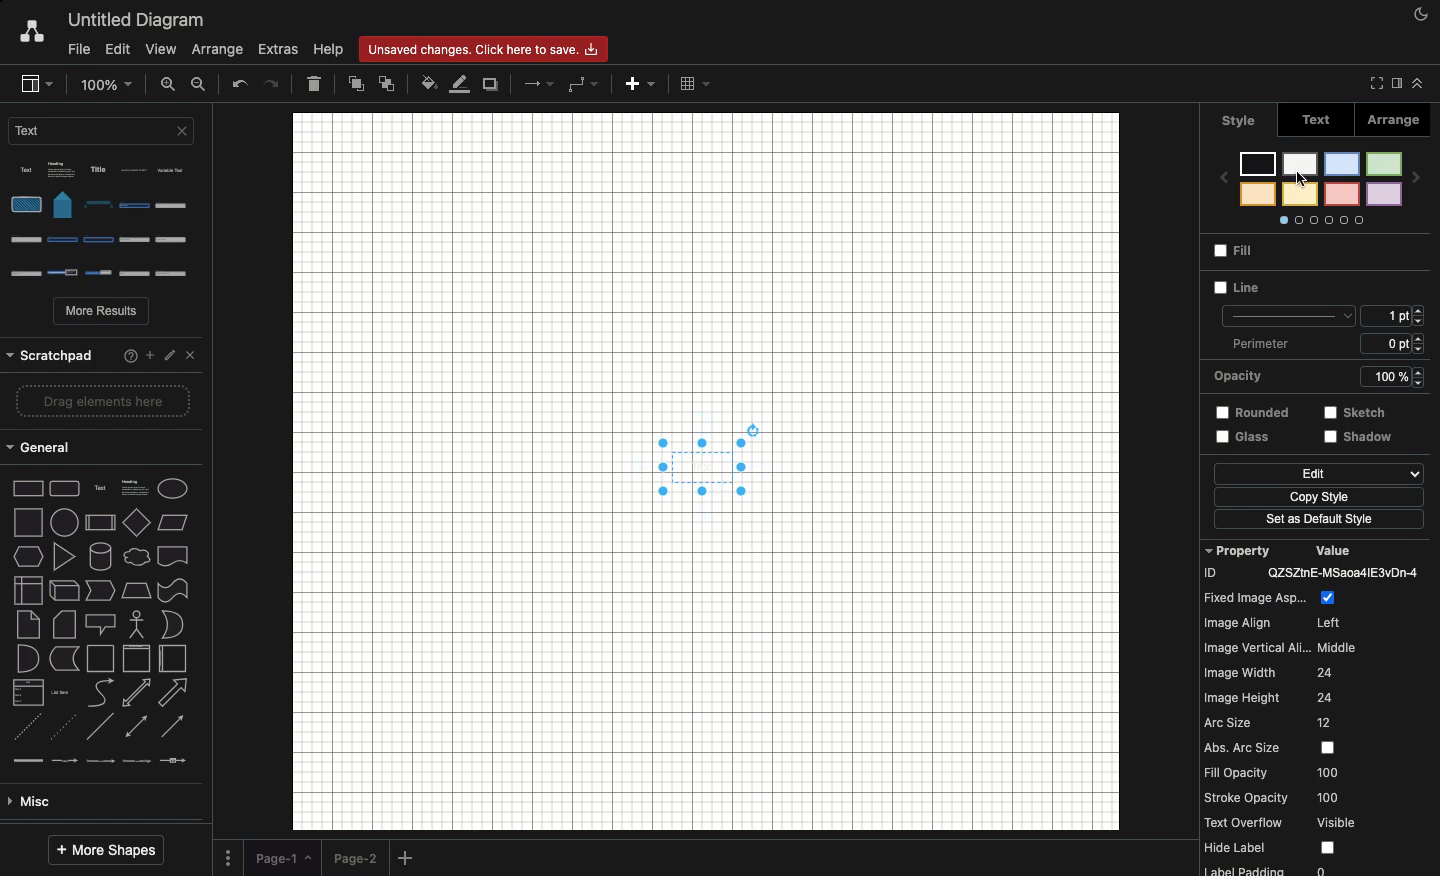 The height and width of the screenshot is (876, 1440). Describe the element at coordinates (105, 851) in the screenshot. I see `More shapes` at that location.